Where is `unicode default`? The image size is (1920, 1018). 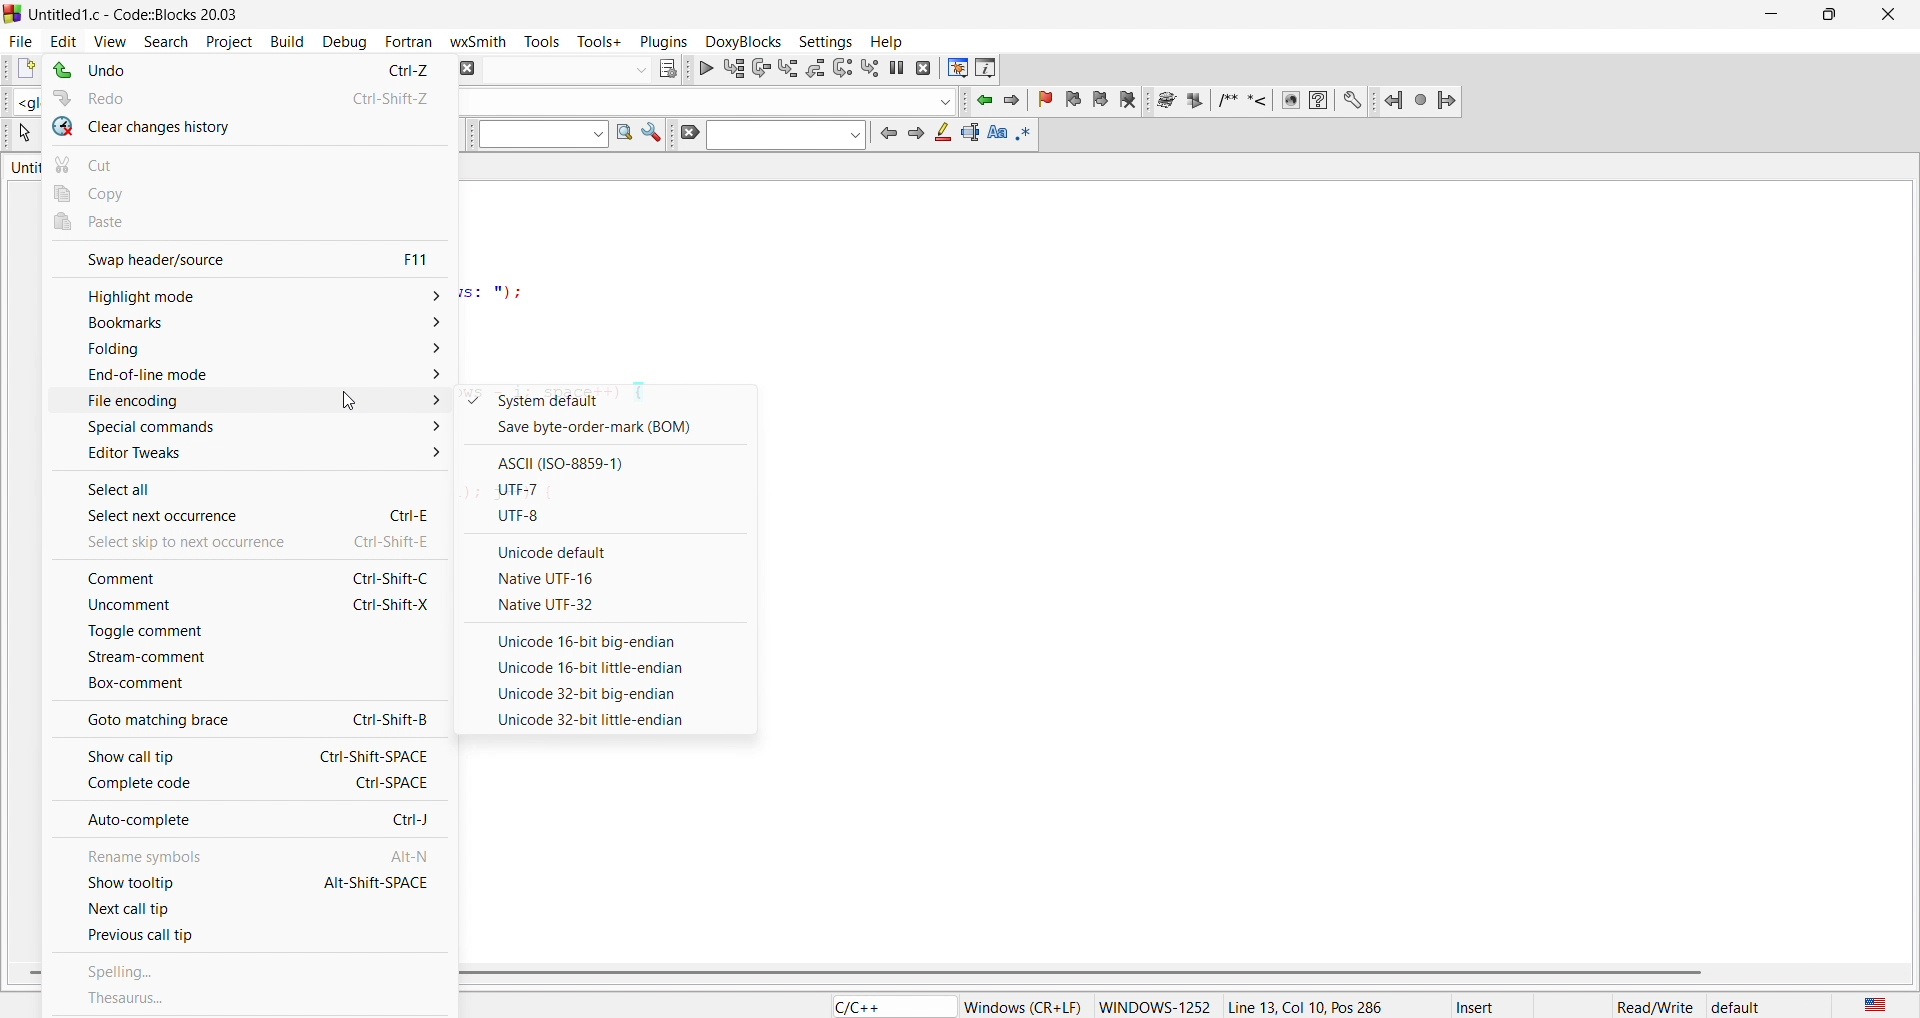
unicode default is located at coordinates (608, 546).